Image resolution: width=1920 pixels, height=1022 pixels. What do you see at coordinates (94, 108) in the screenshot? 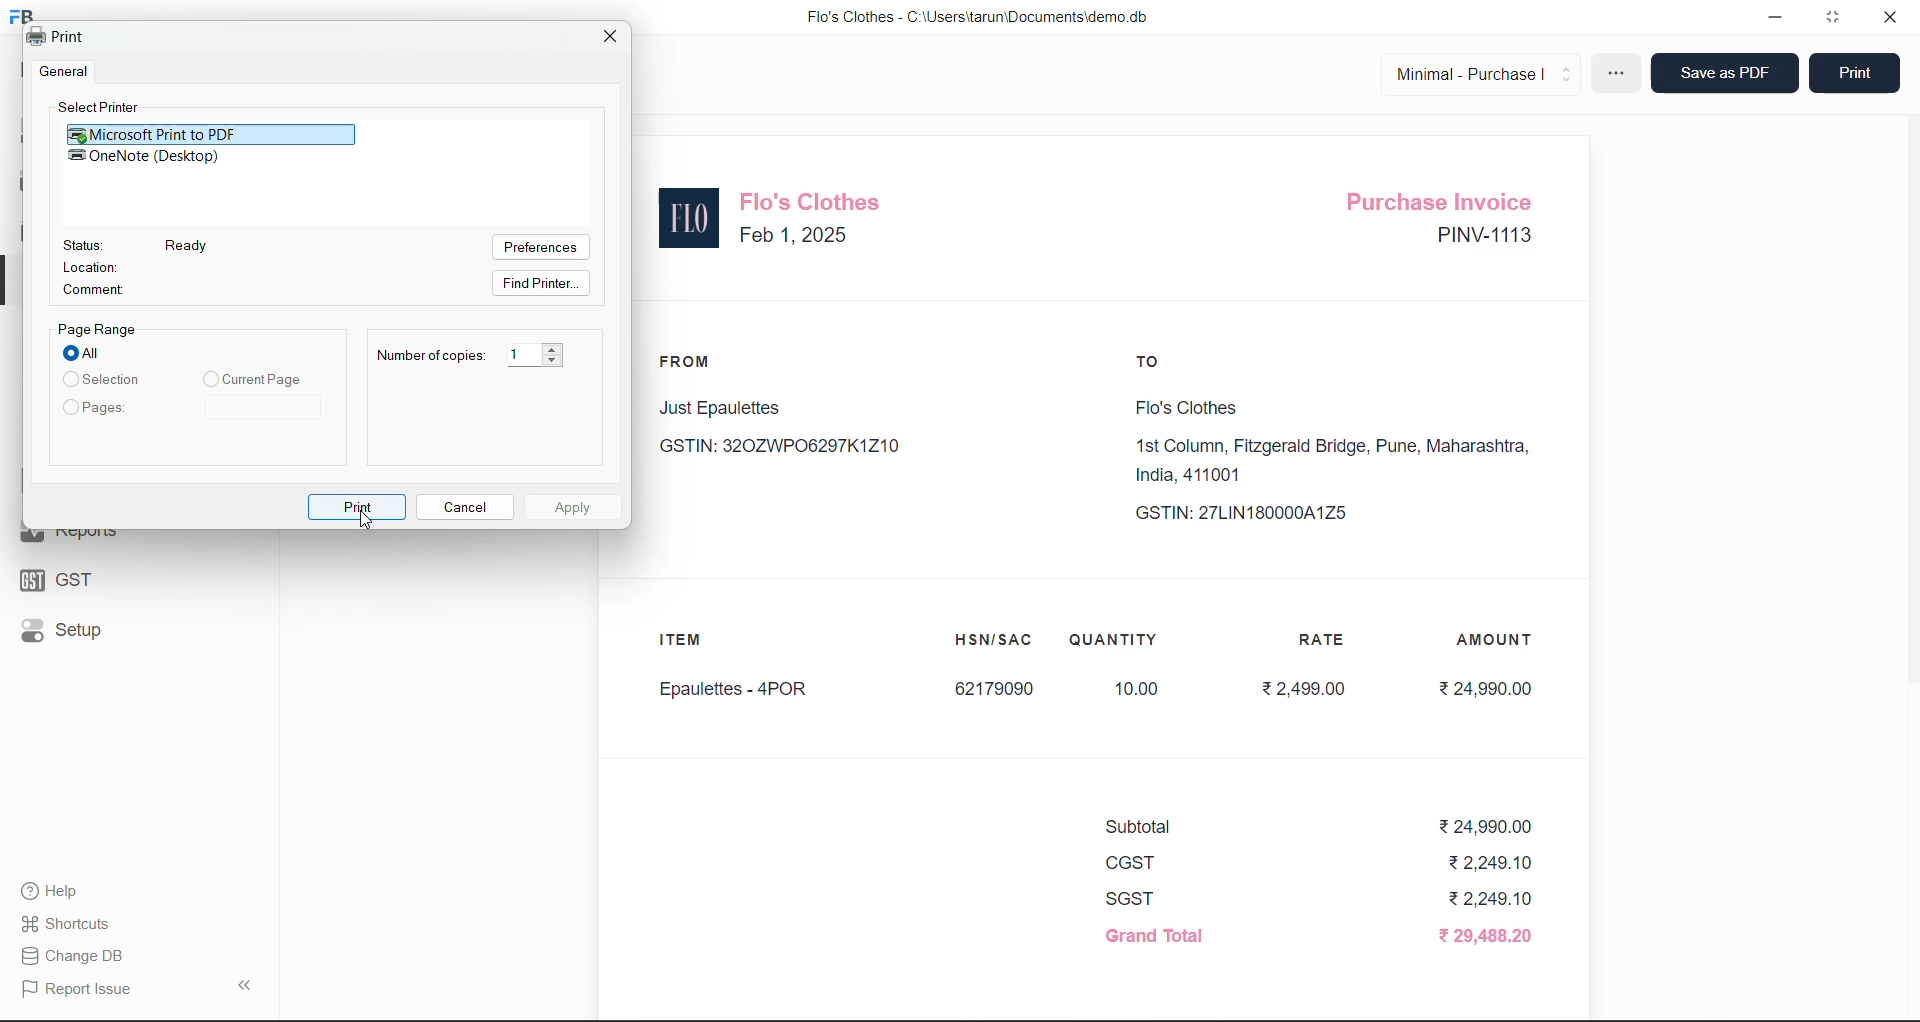
I see `Select Printer` at bounding box center [94, 108].